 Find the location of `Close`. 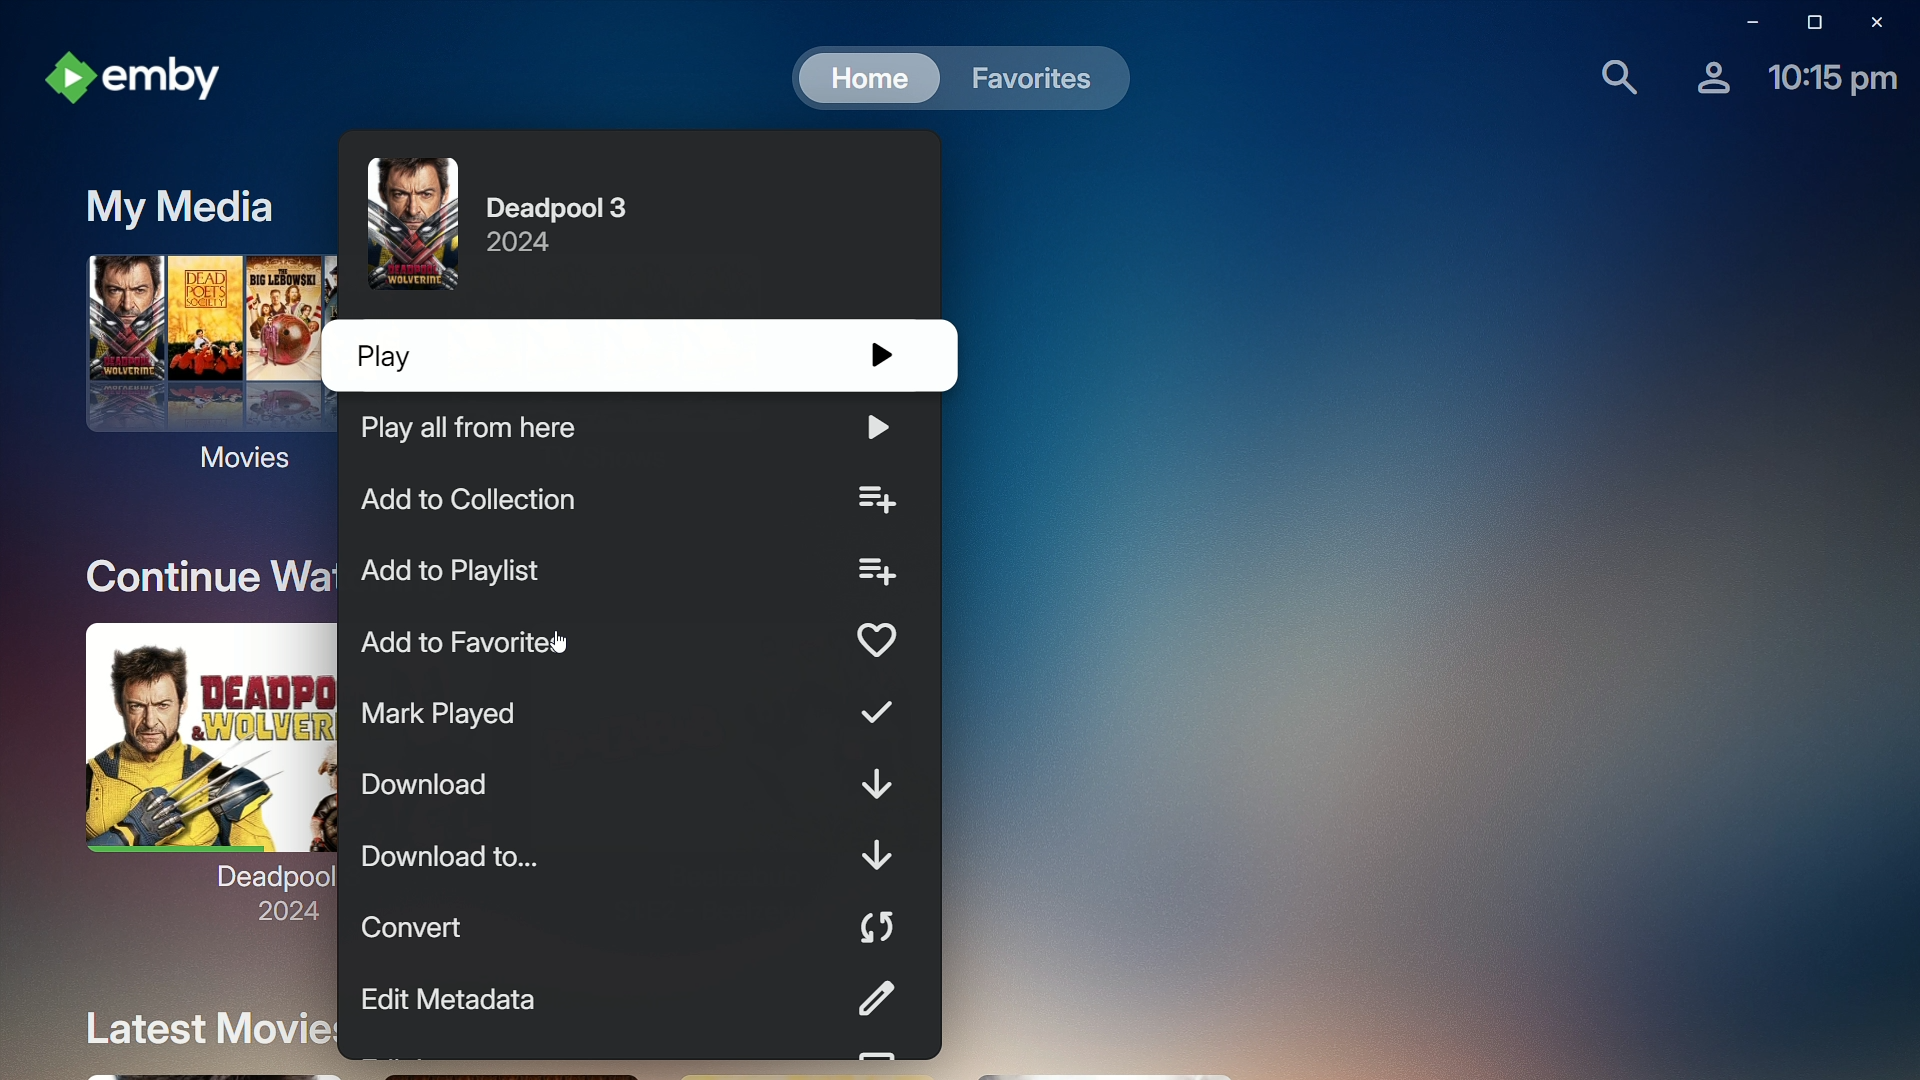

Close is located at coordinates (1881, 22).